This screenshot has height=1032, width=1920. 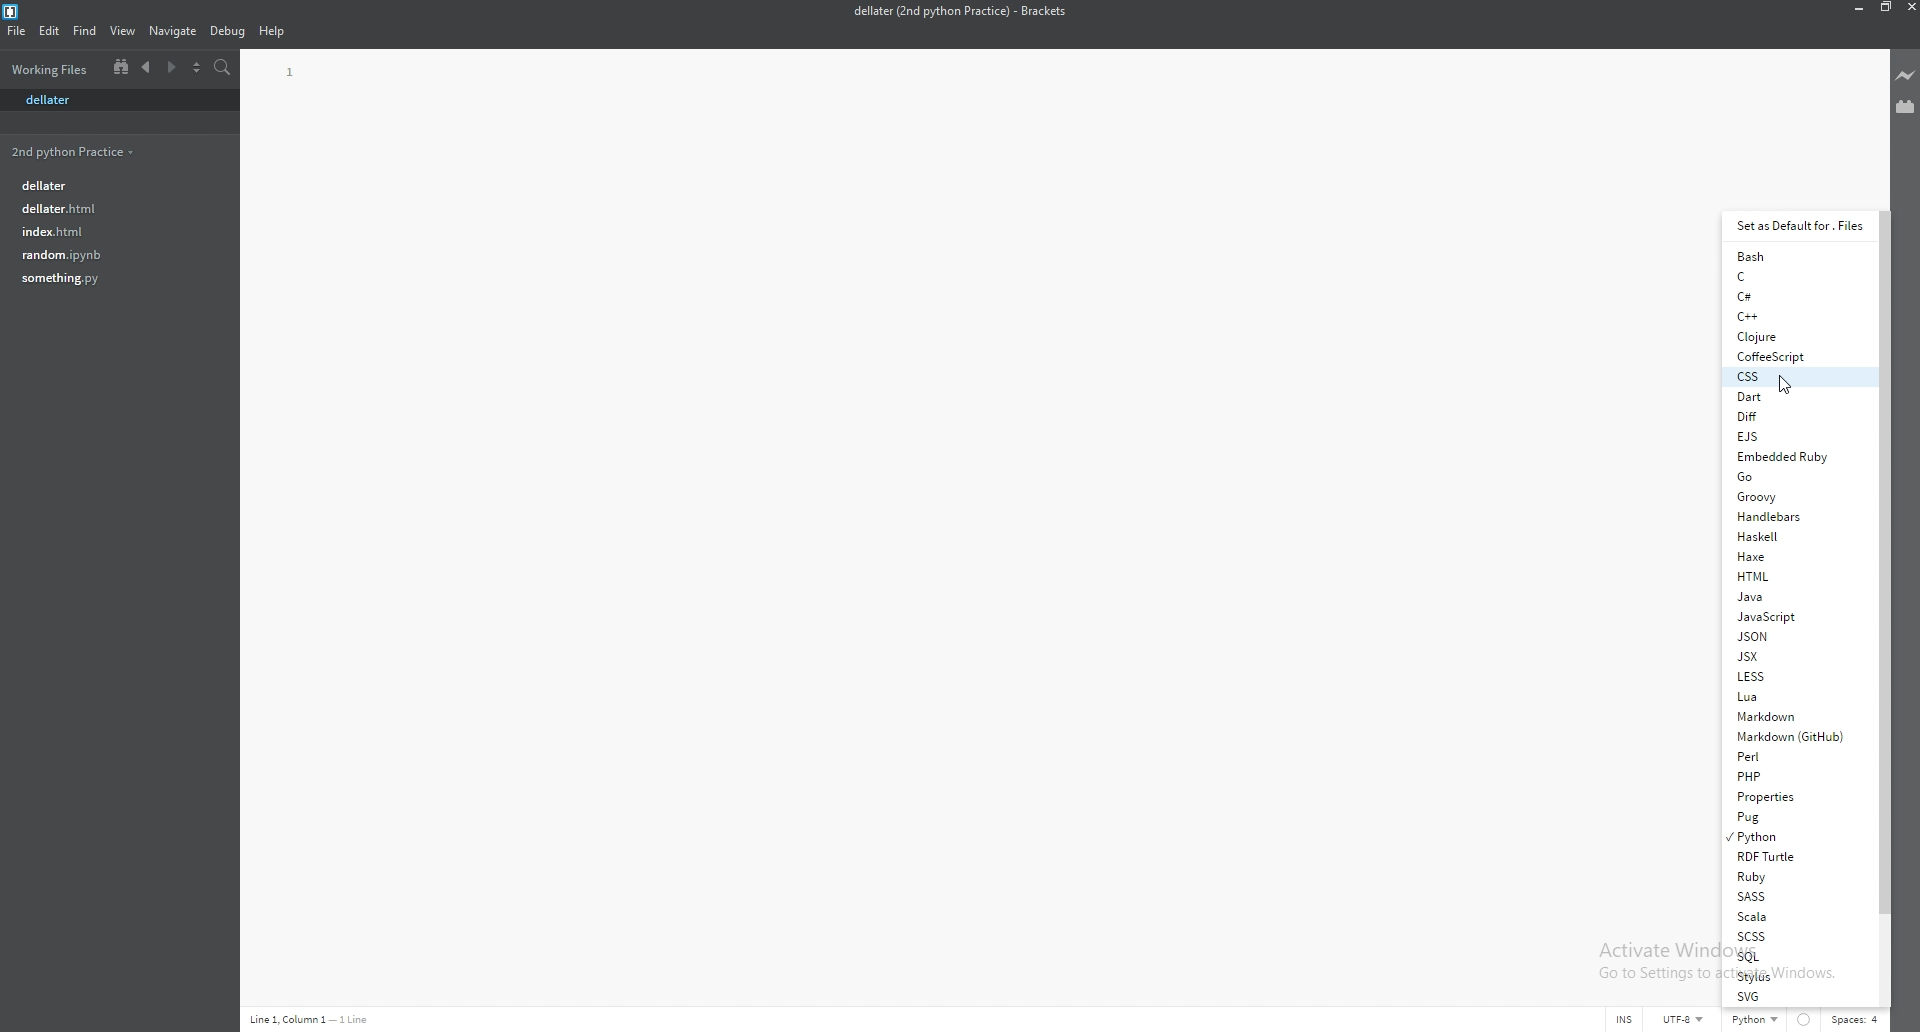 What do you see at coordinates (1796, 516) in the screenshot?
I see `handlebars` at bounding box center [1796, 516].